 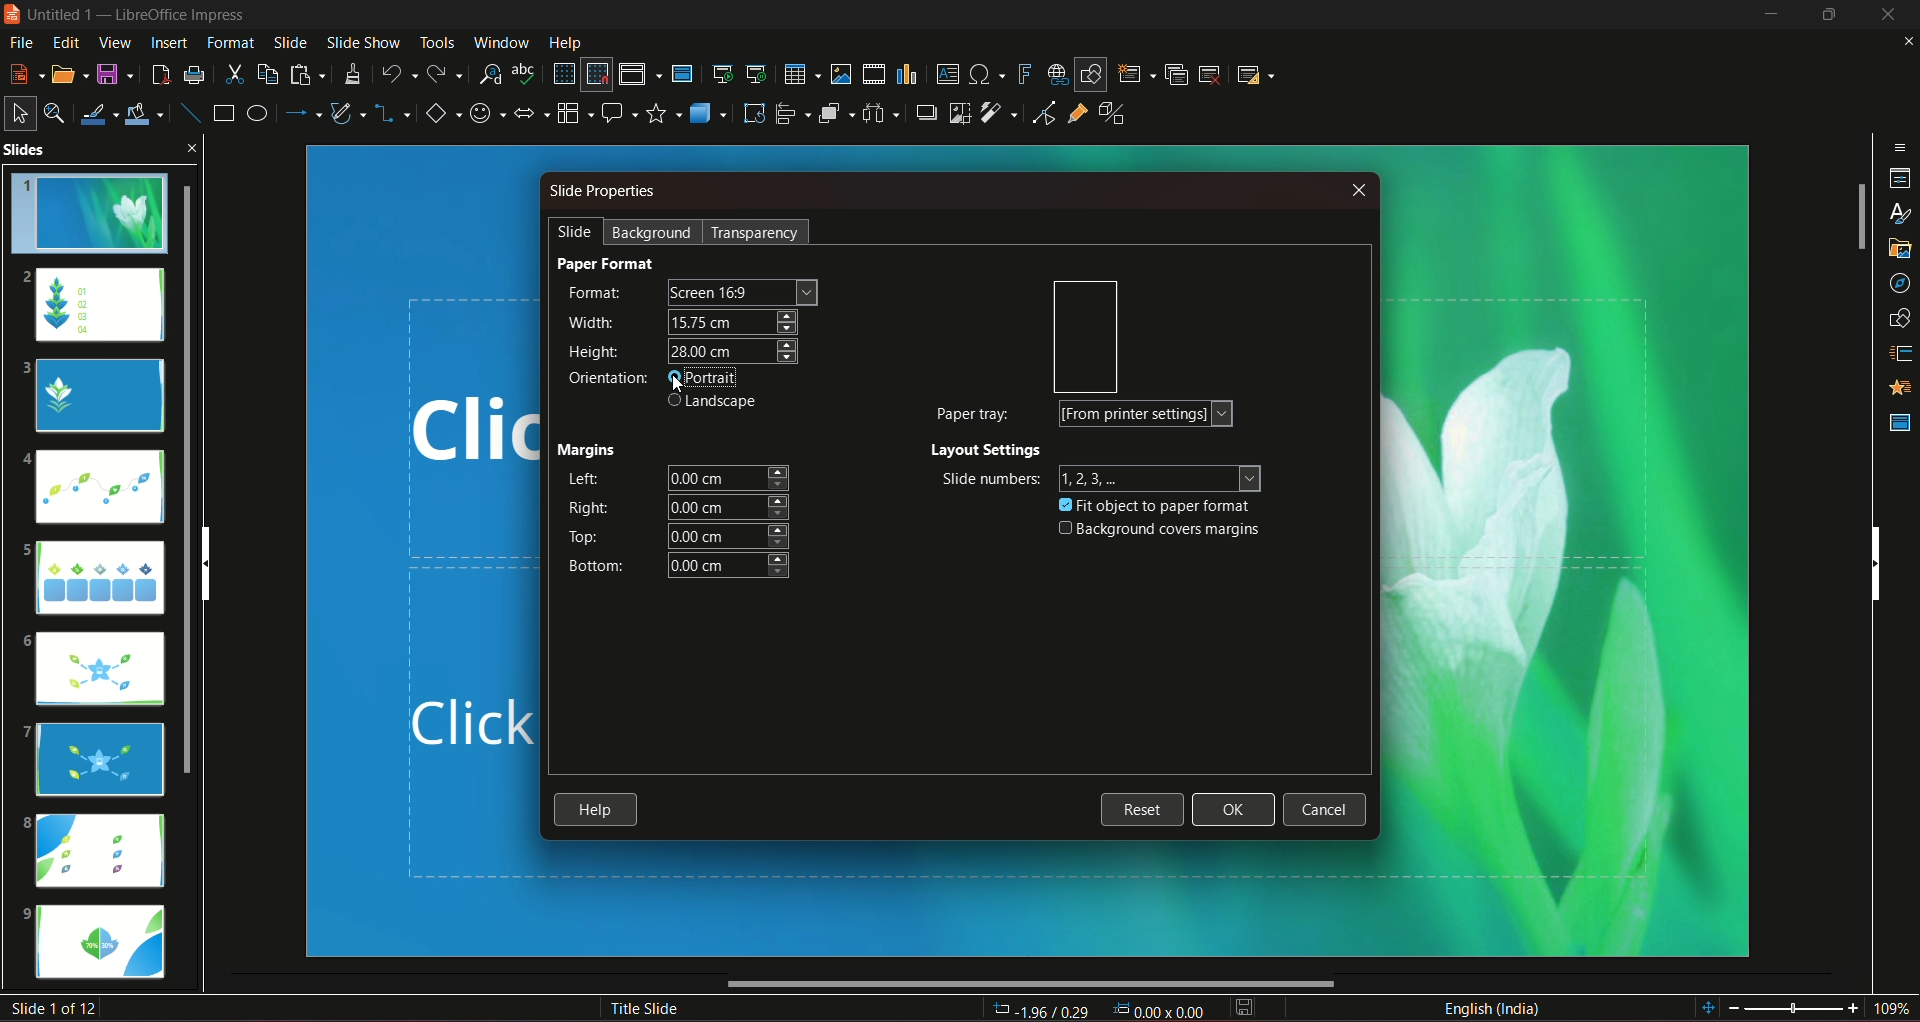 What do you see at coordinates (987, 479) in the screenshot?
I see `slide numbers` at bounding box center [987, 479].